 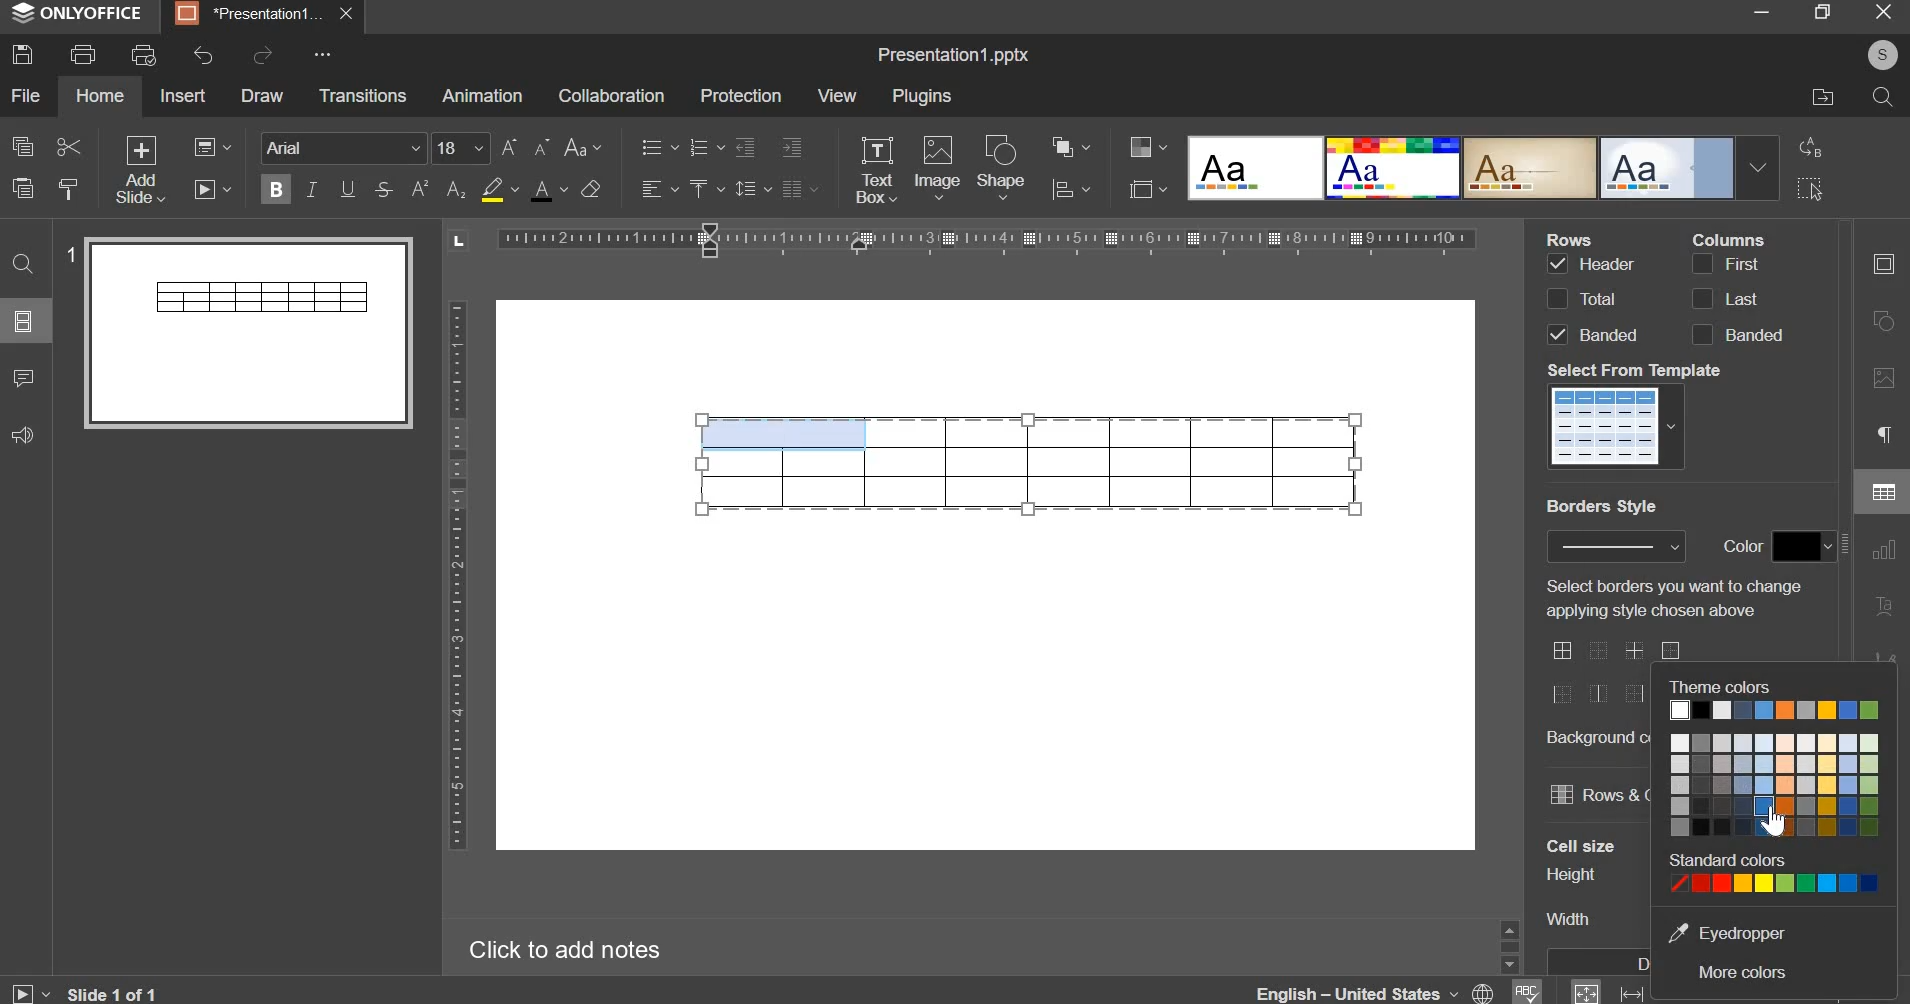 I want to click on slide menu, so click(x=23, y=321).